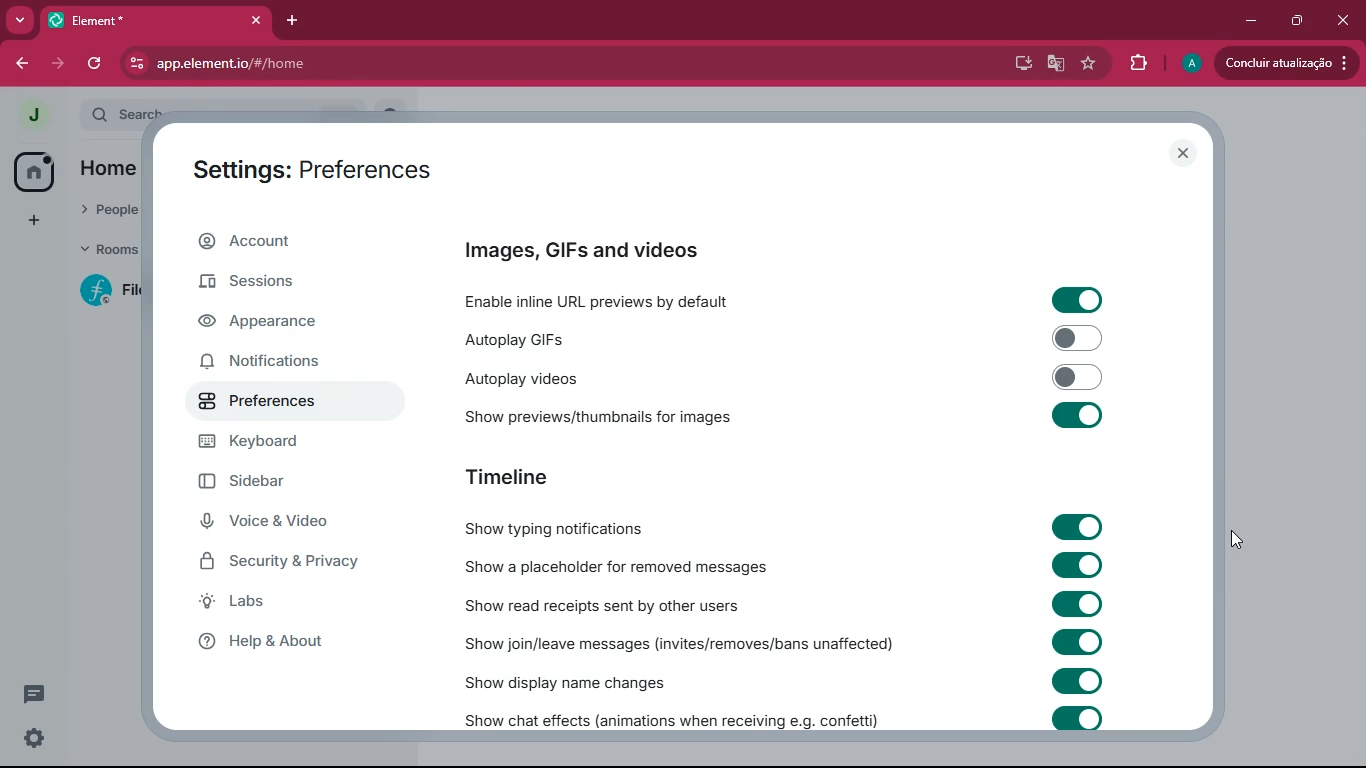  What do you see at coordinates (1077, 415) in the screenshot?
I see `toggle on/off` at bounding box center [1077, 415].